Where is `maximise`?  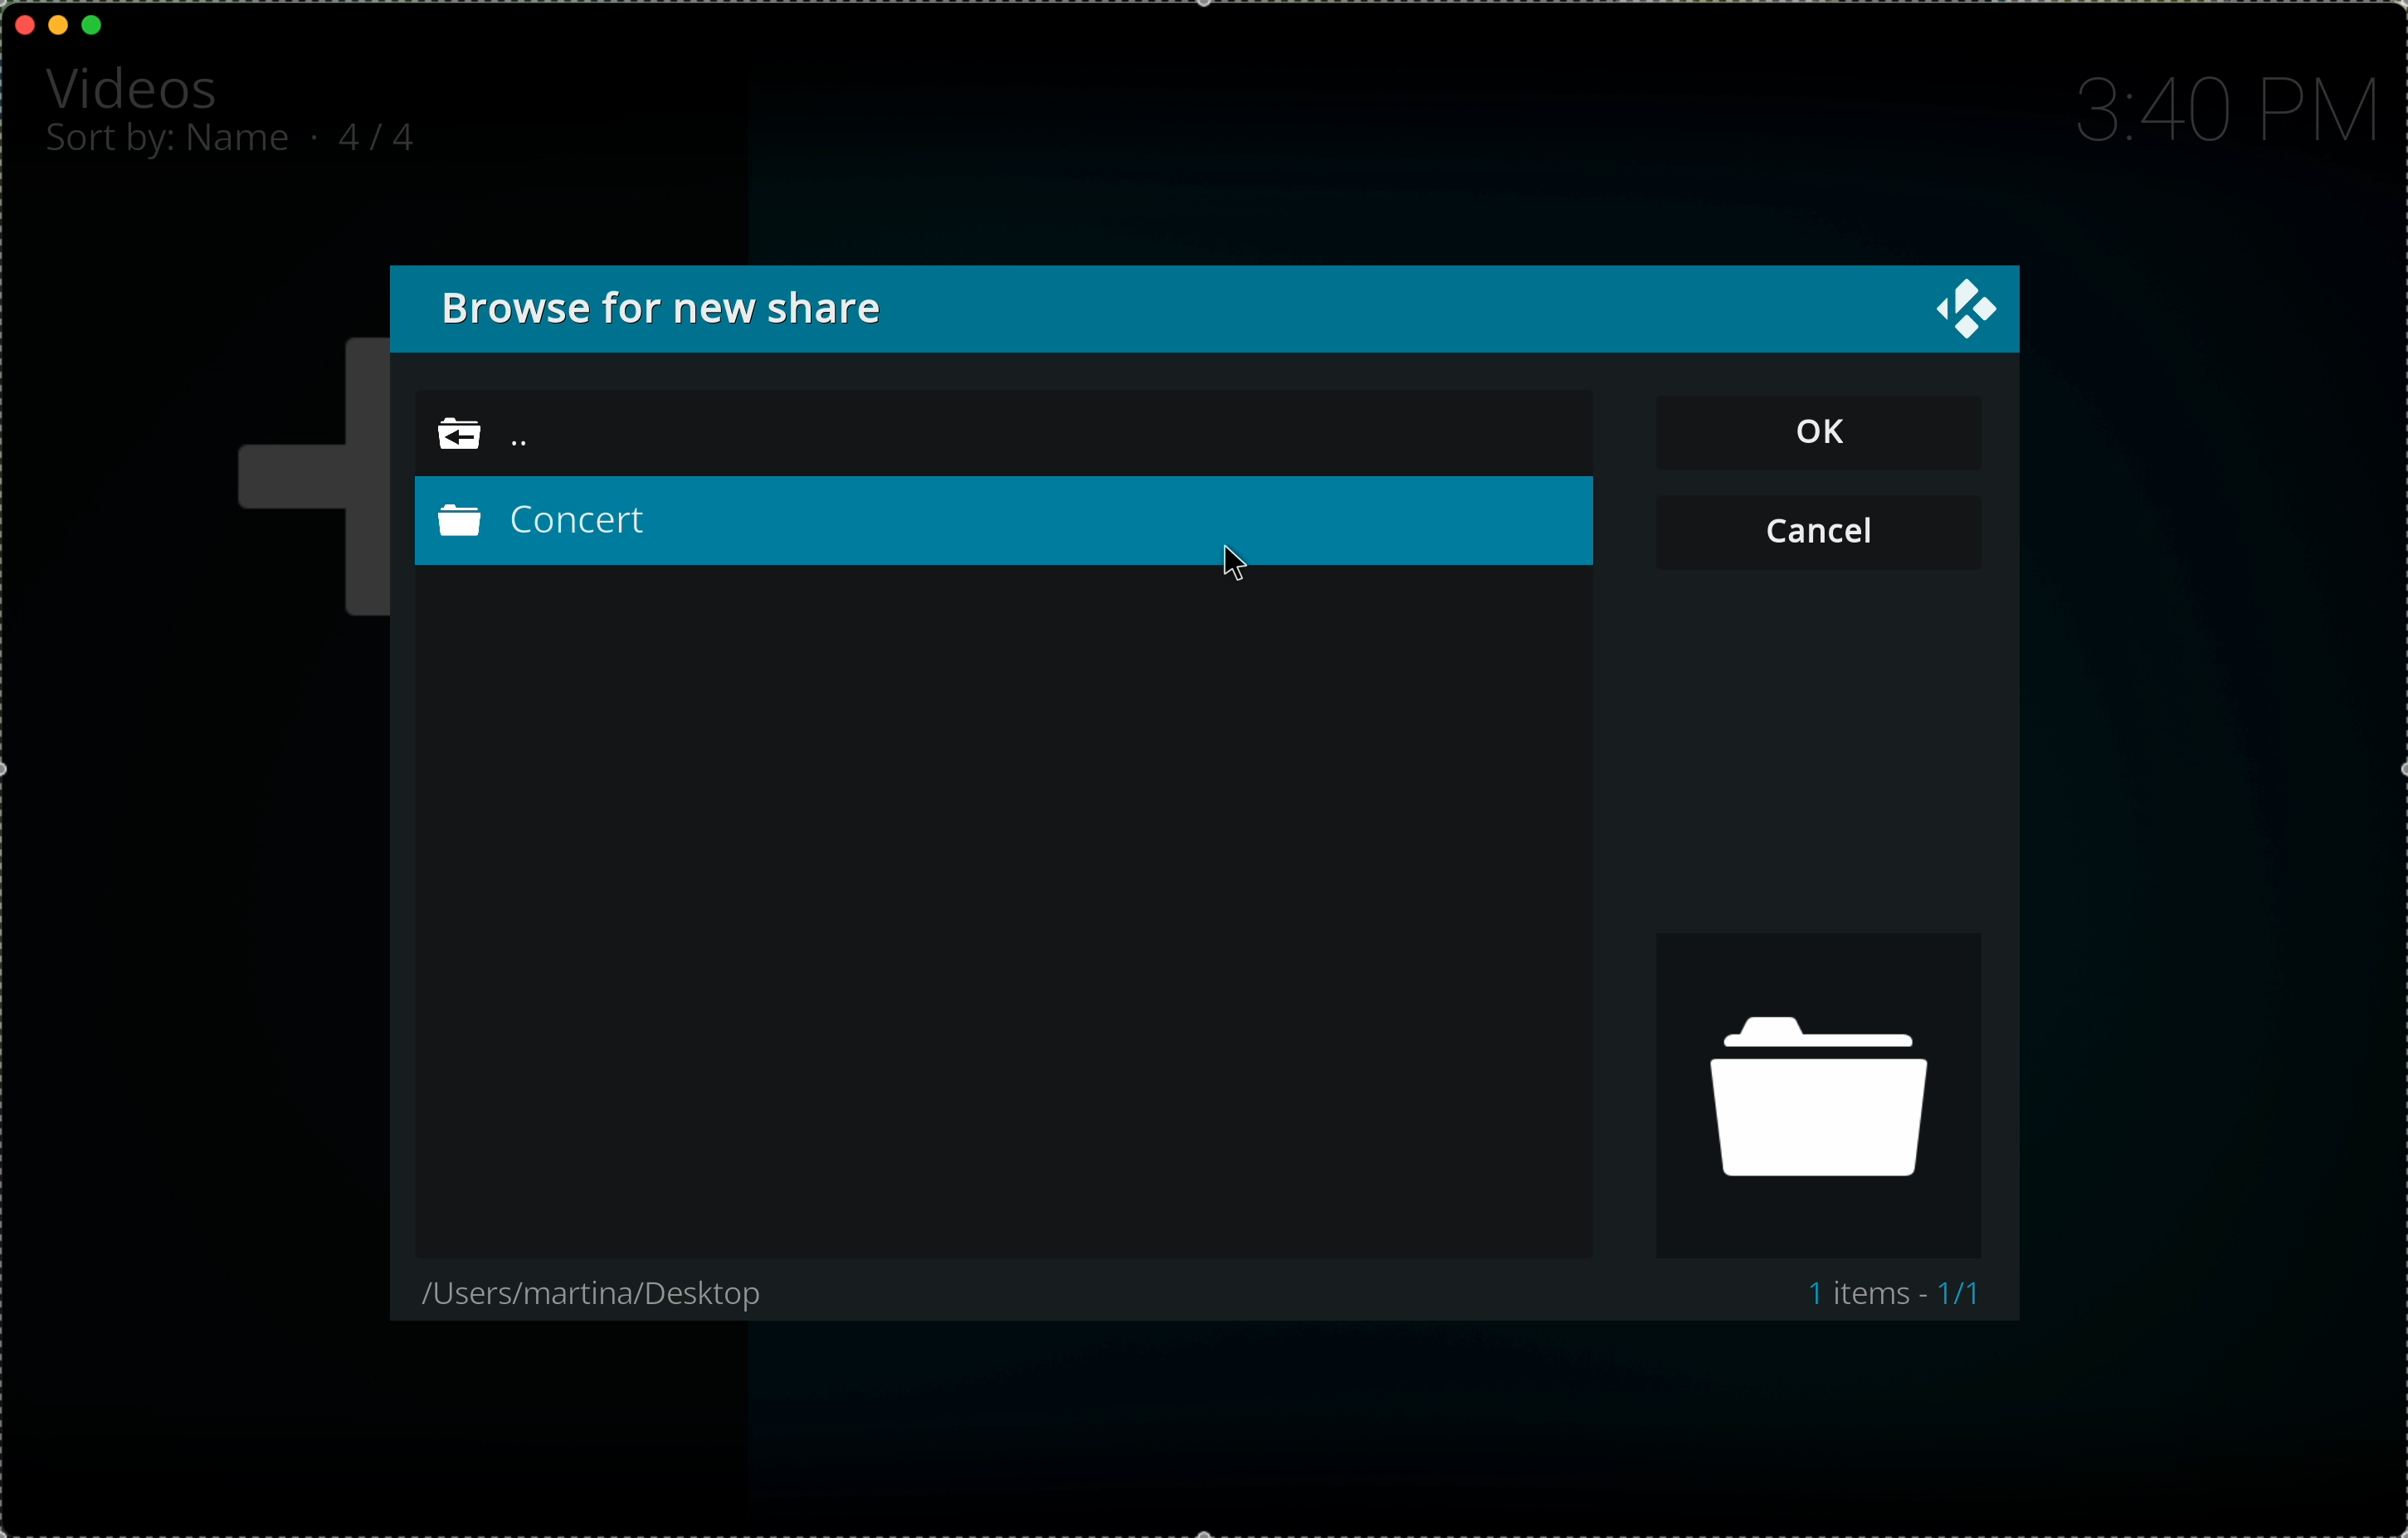 maximise is located at coordinates (94, 25).